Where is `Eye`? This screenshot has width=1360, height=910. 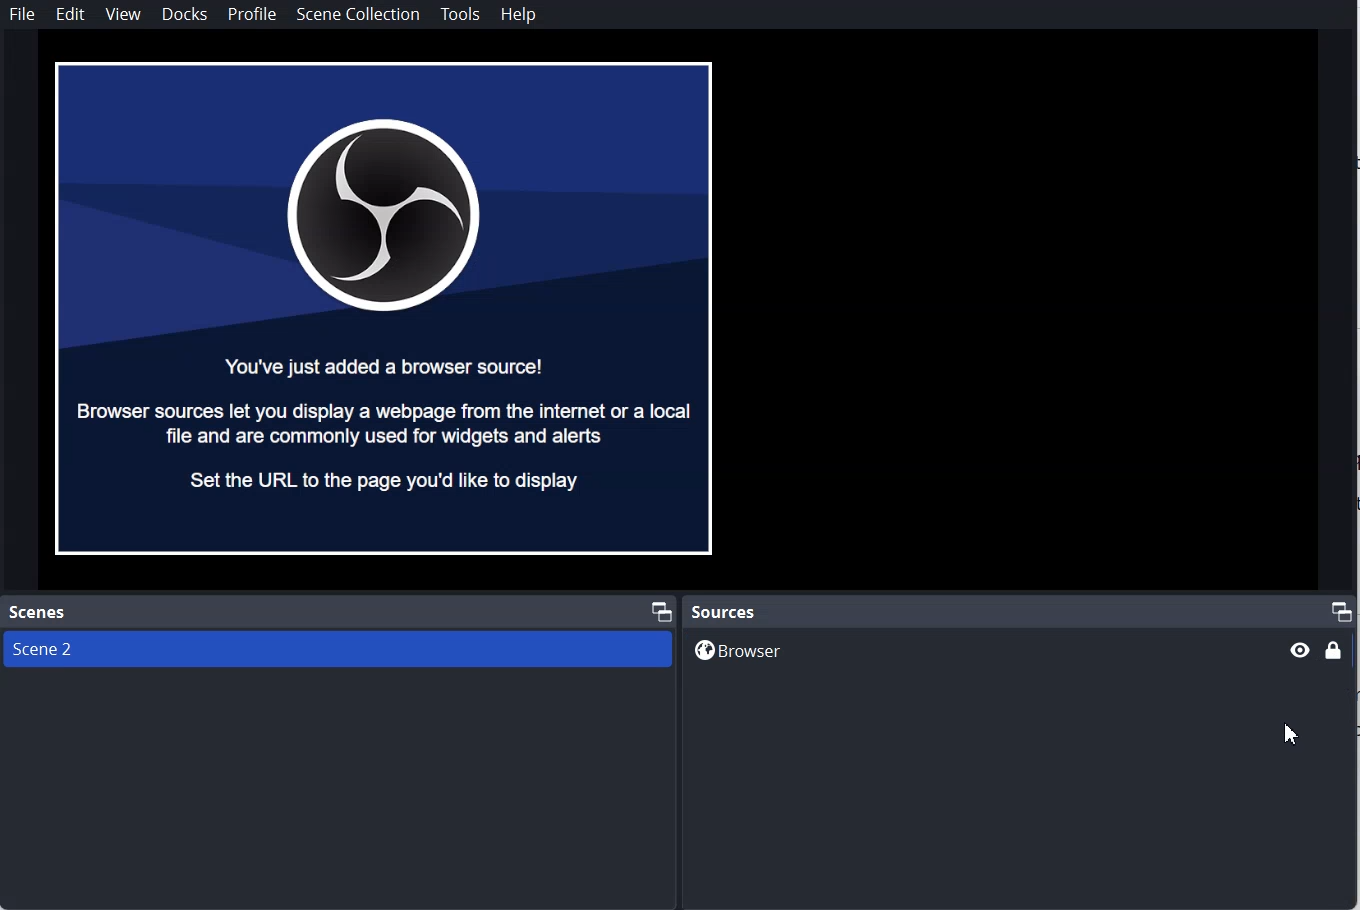 Eye is located at coordinates (1298, 649).